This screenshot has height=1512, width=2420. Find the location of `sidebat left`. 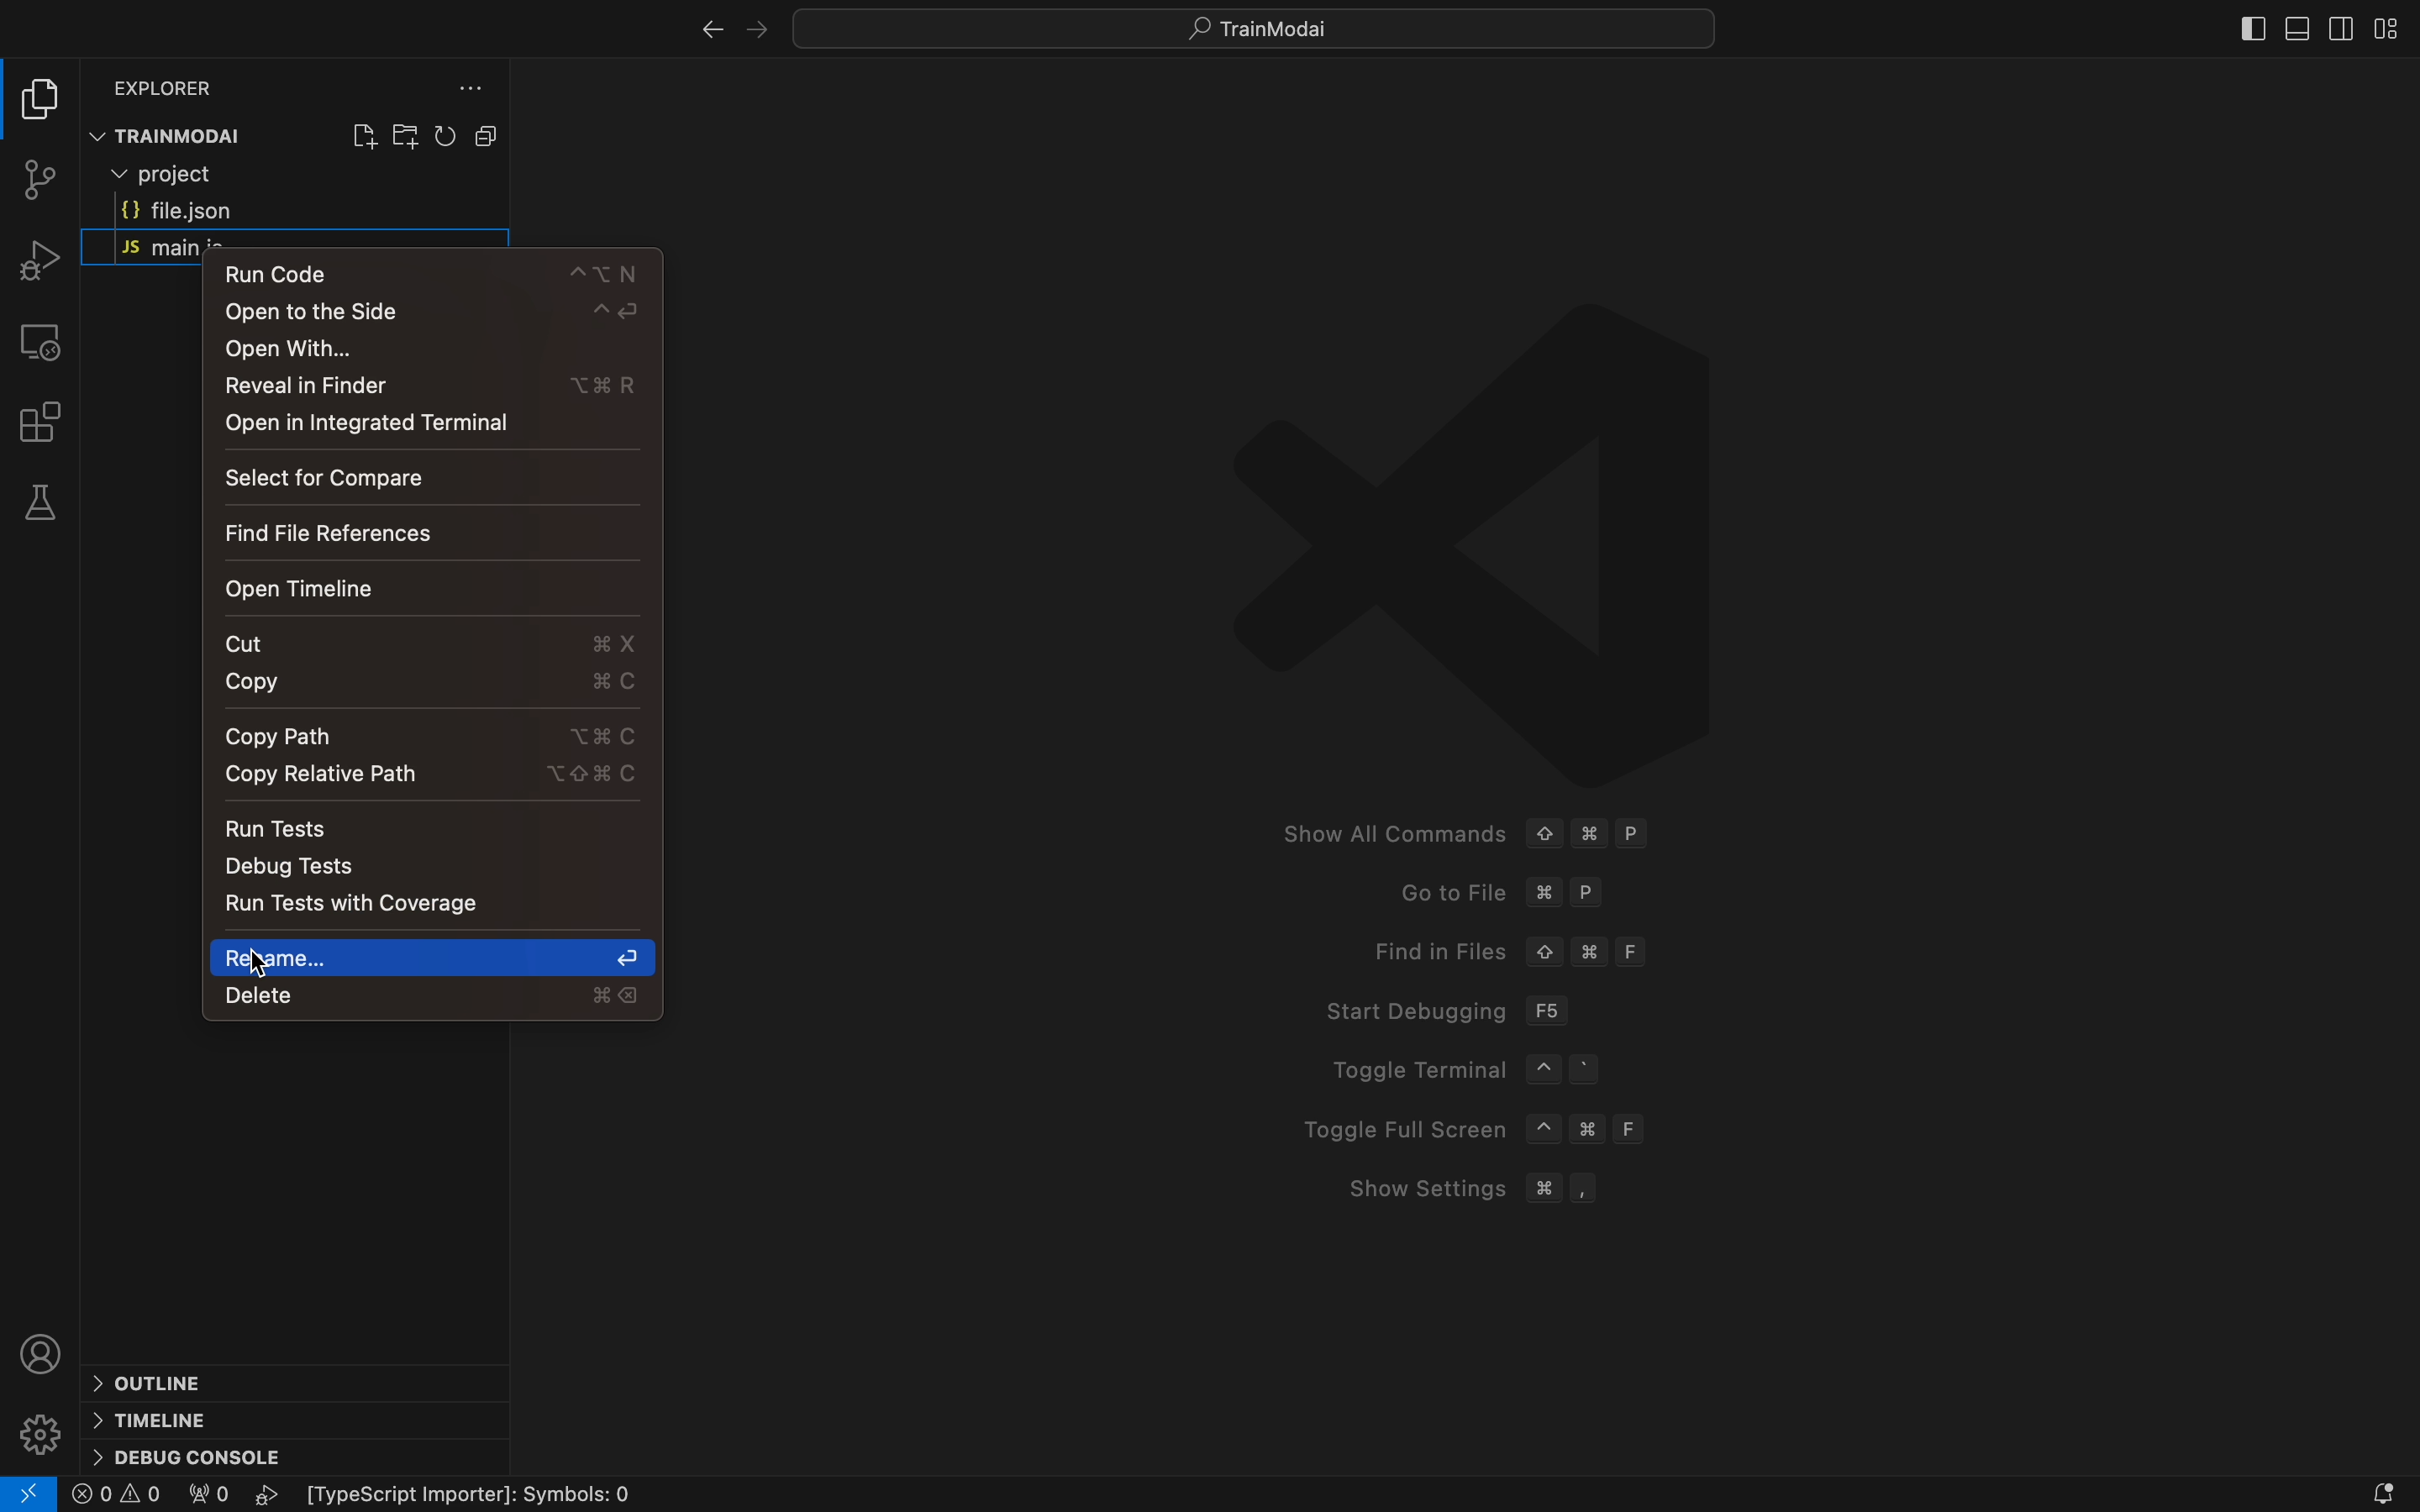

sidebat left is located at coordinates (2254, 28).